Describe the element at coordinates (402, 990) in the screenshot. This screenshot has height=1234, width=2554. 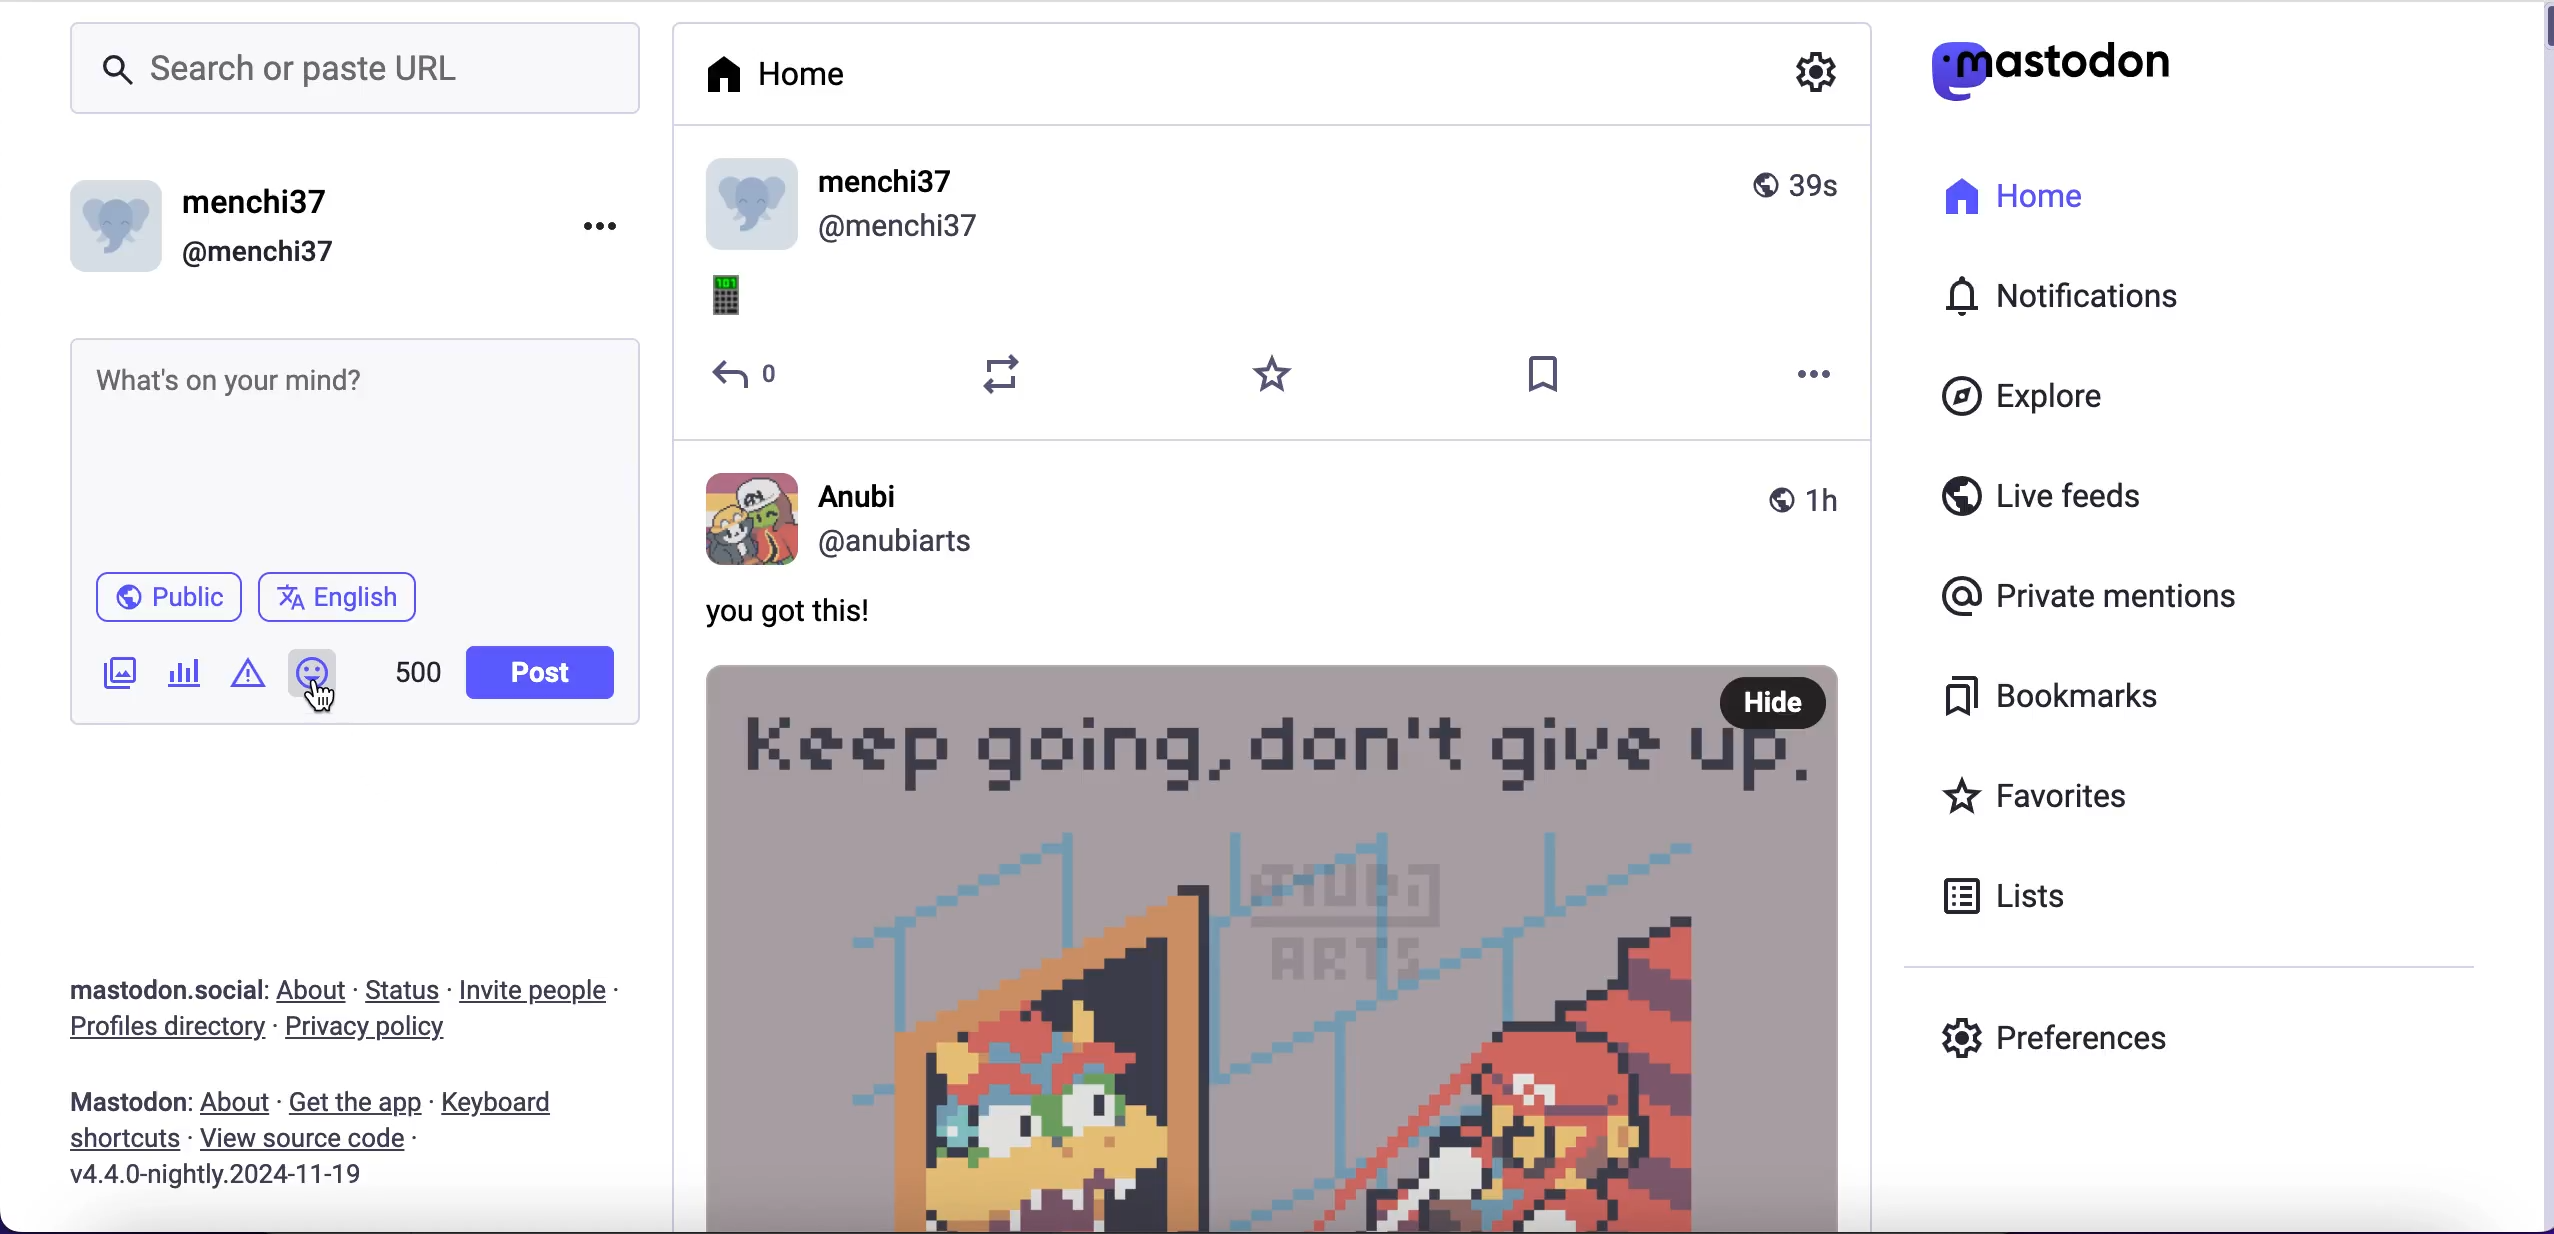
I see `status` at that location.